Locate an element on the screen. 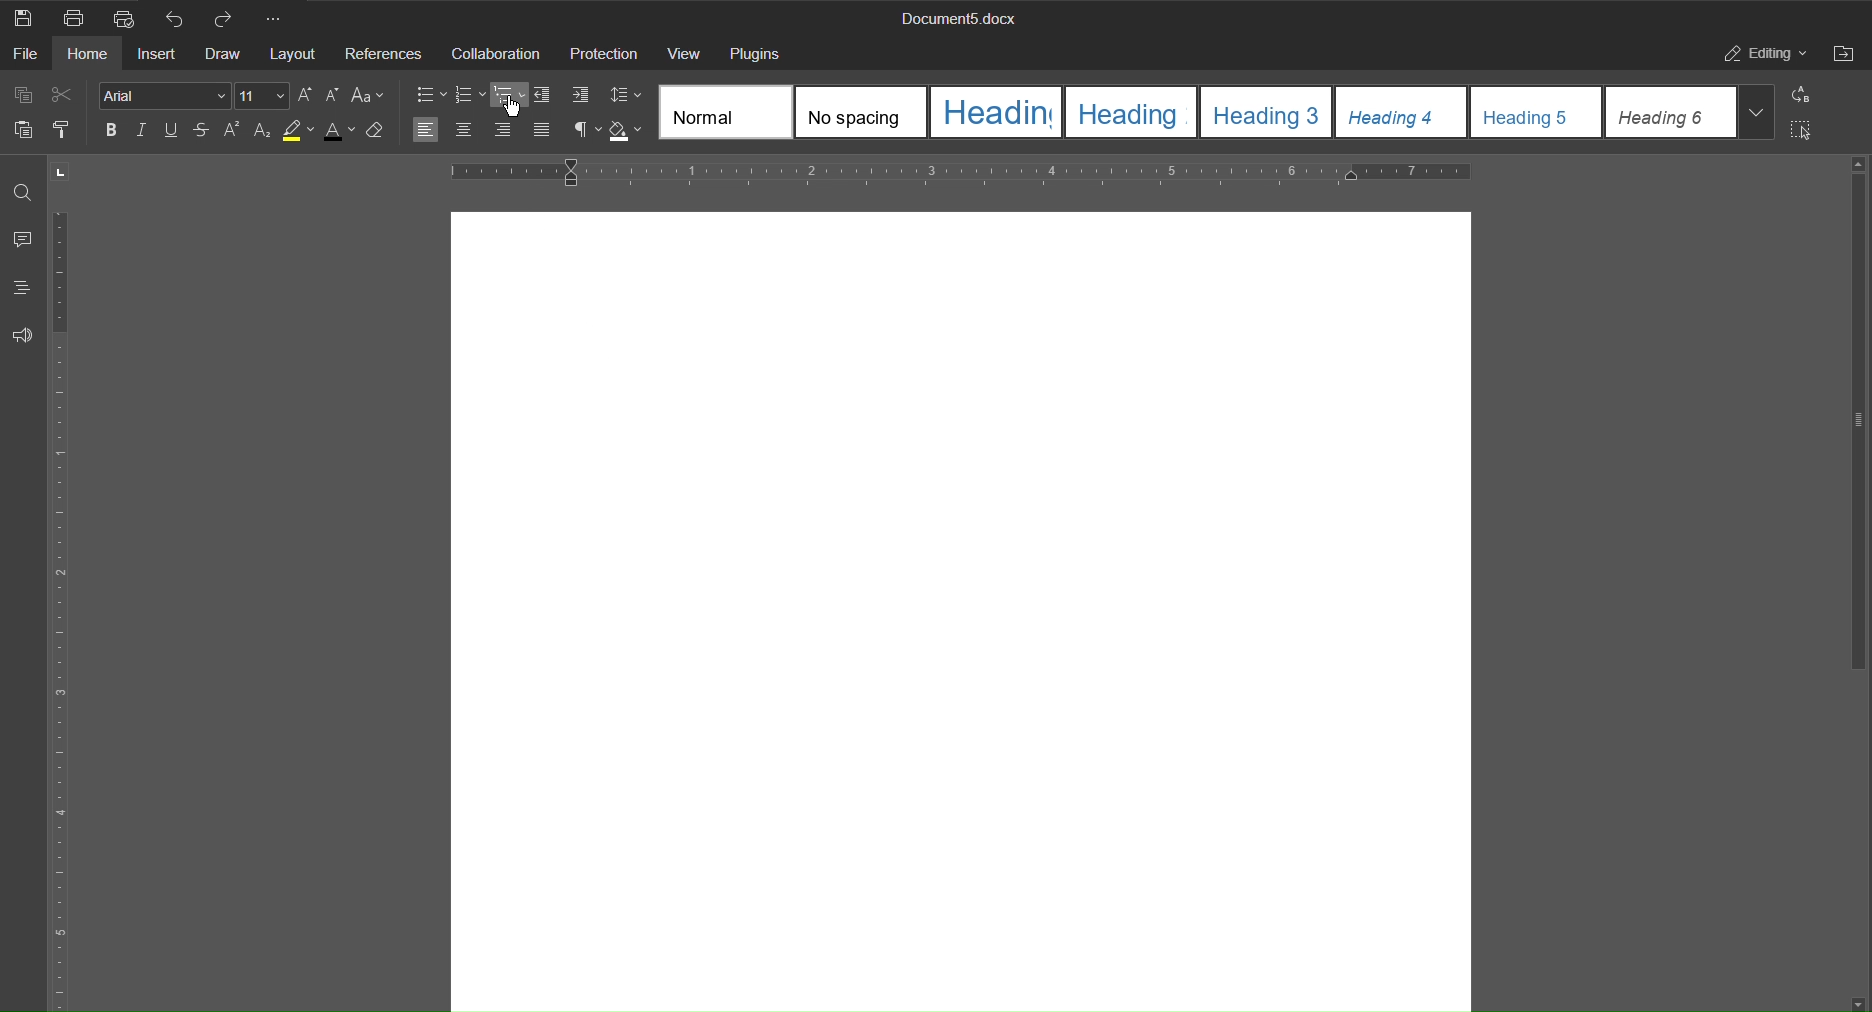  Increase Indents is located at coordinates (581, 95).